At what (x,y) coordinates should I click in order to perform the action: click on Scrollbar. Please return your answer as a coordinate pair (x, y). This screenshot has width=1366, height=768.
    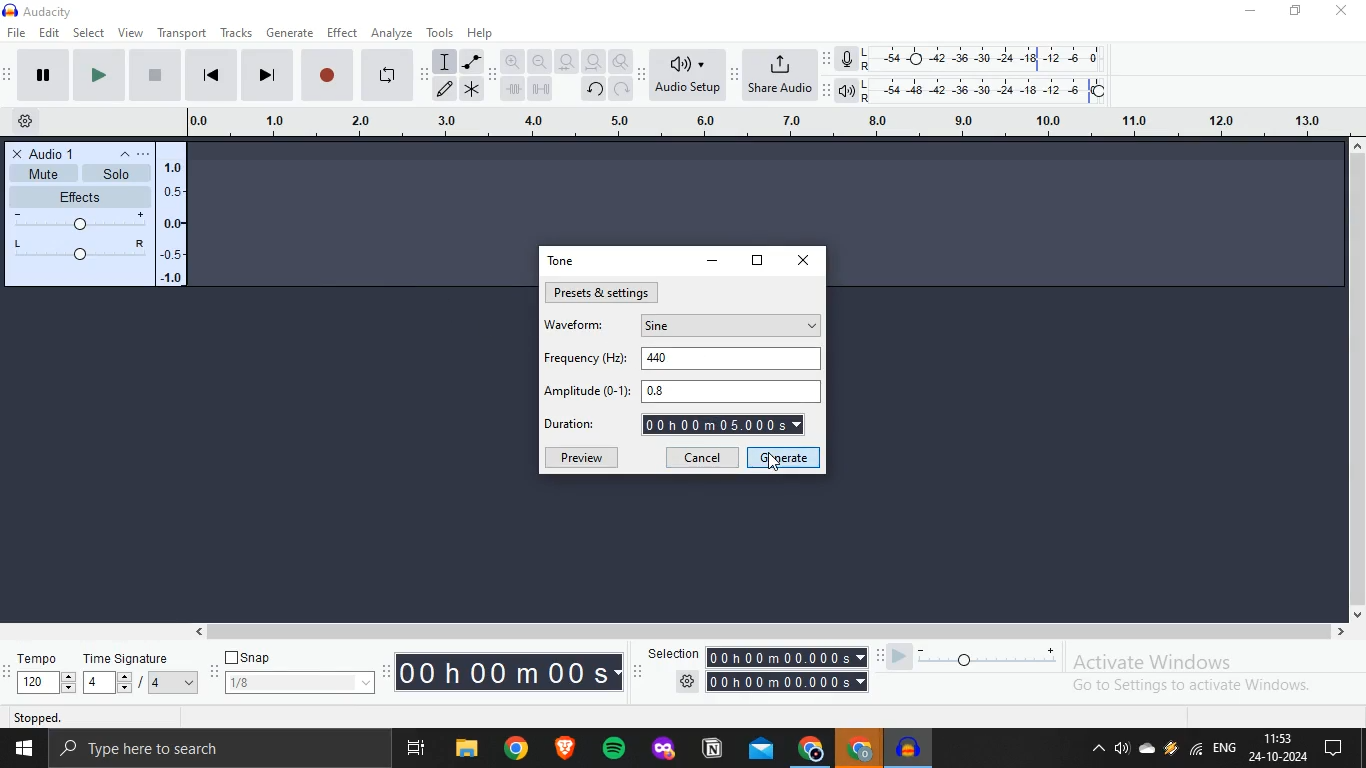
    Looking at the image, I should click on (771, 633).